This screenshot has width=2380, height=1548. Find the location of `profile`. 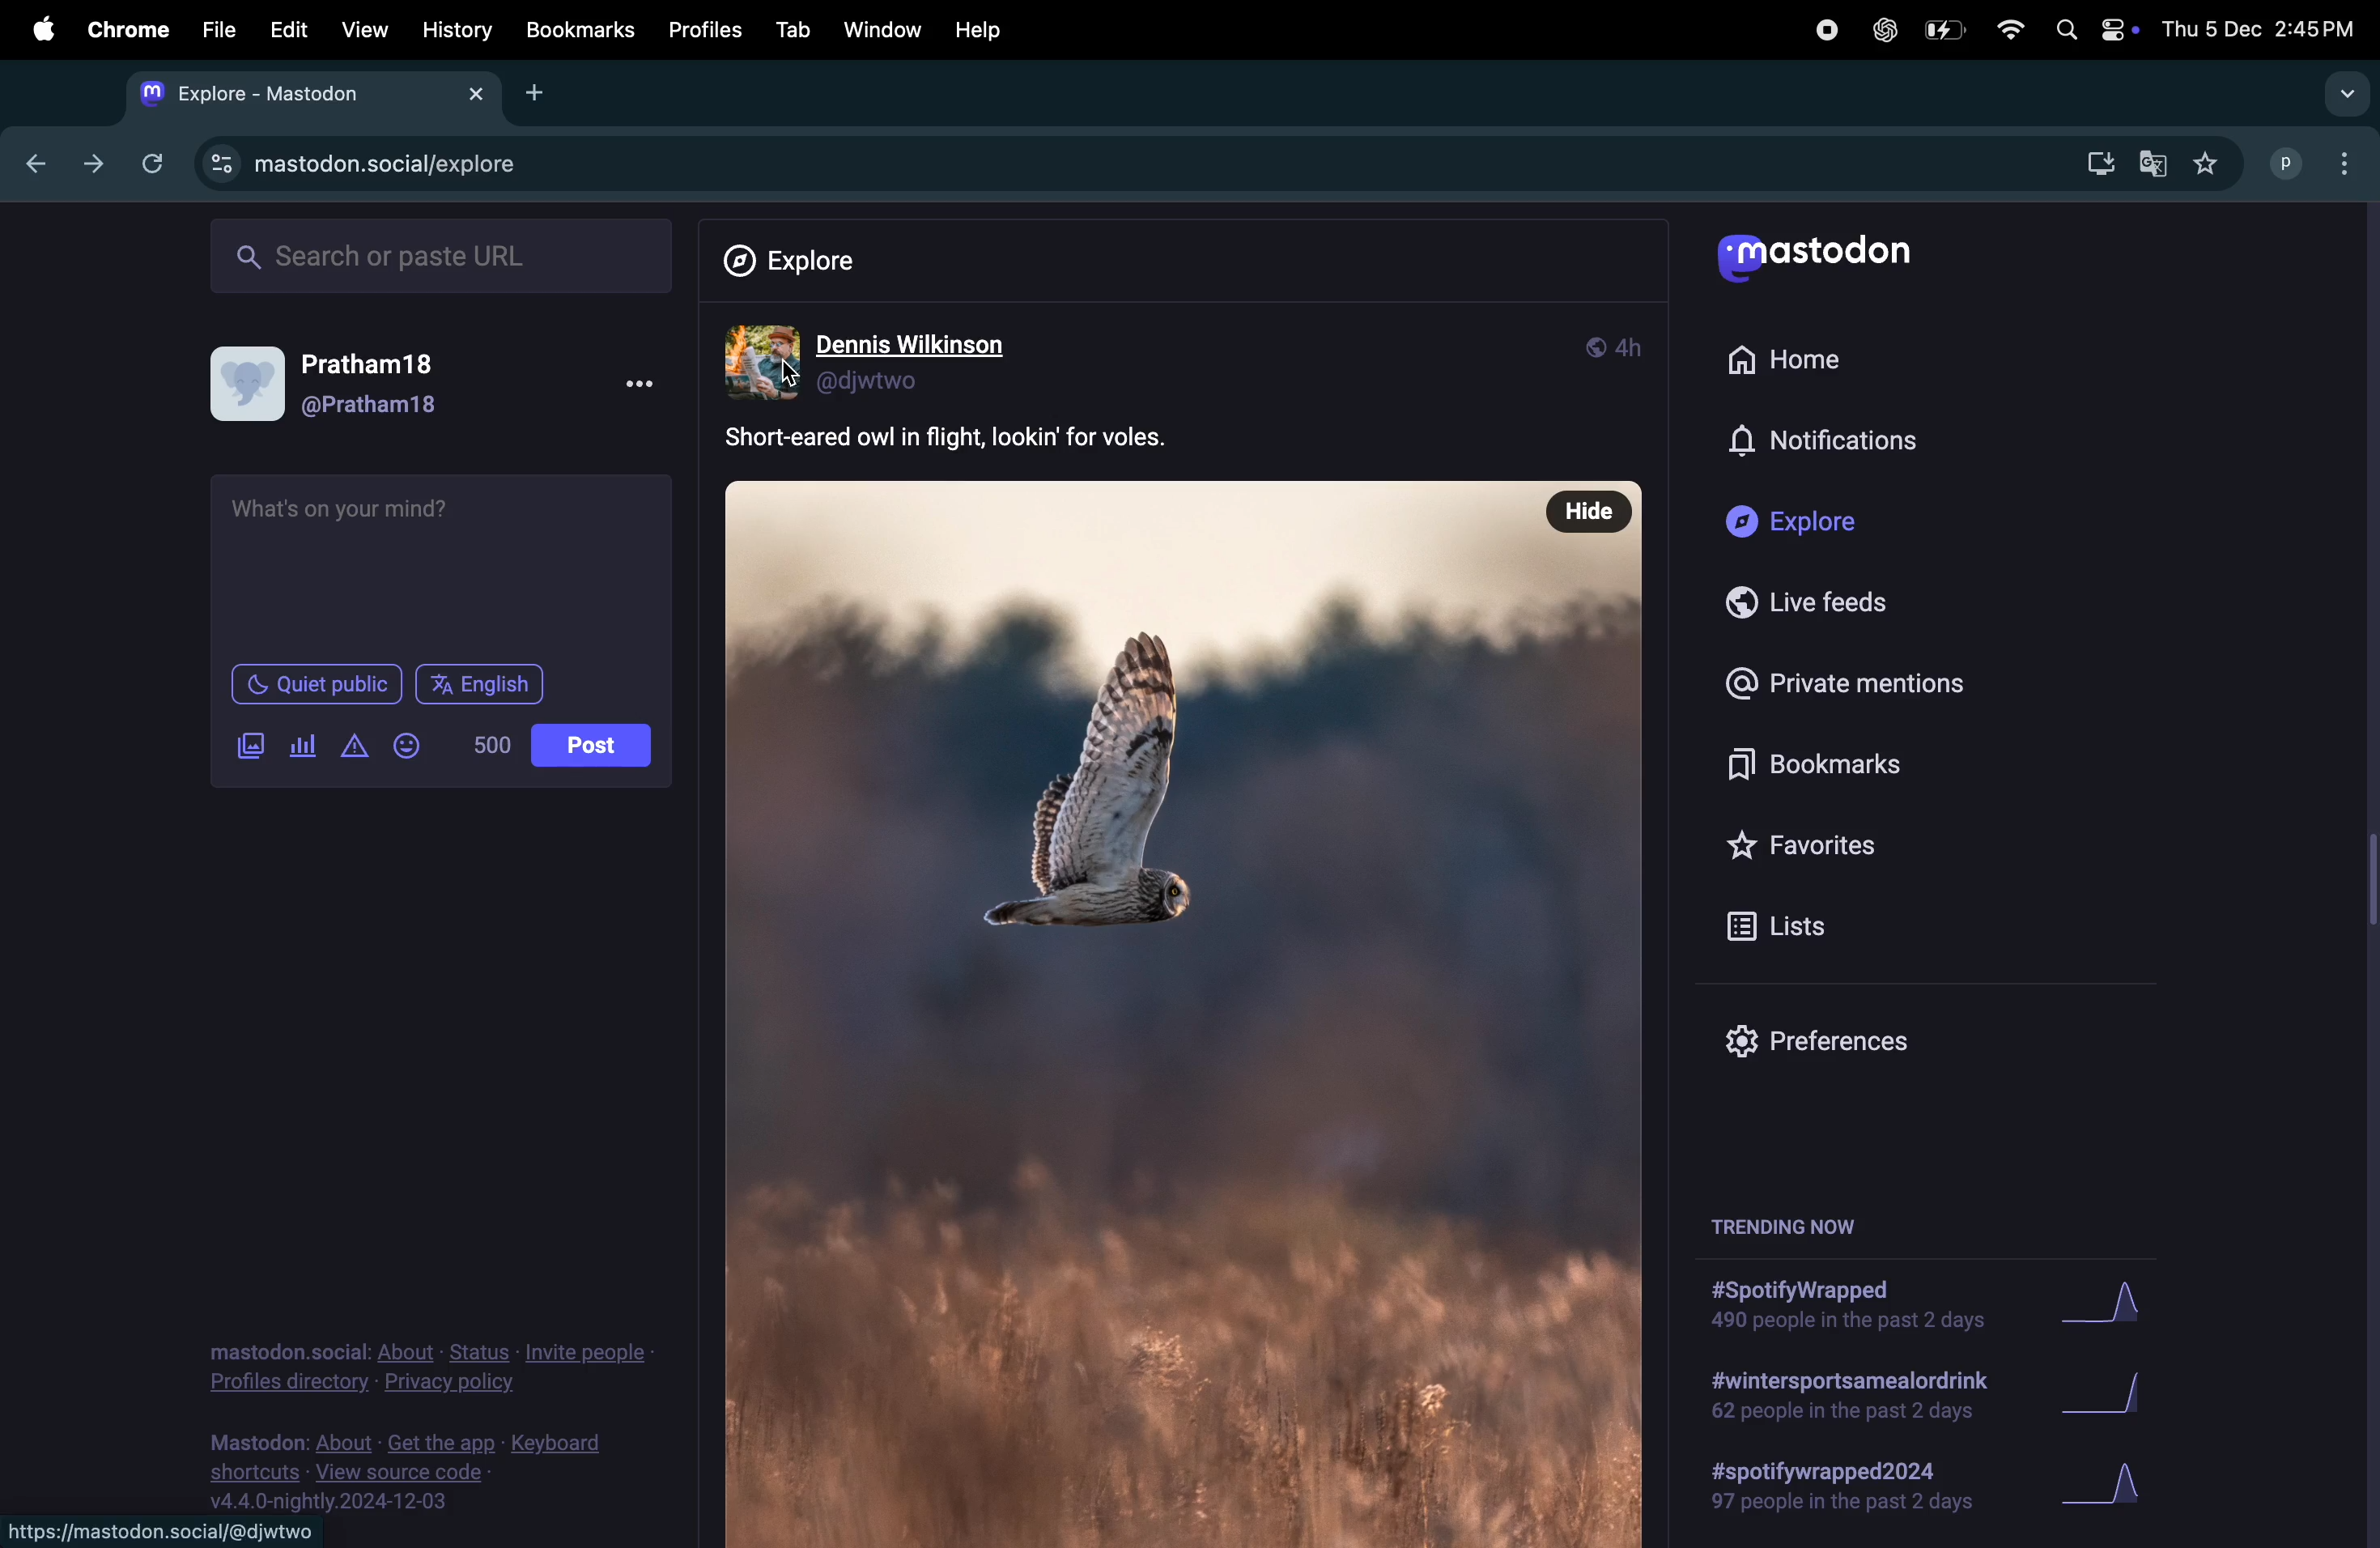

profile is located at coordinates (2285, 165).